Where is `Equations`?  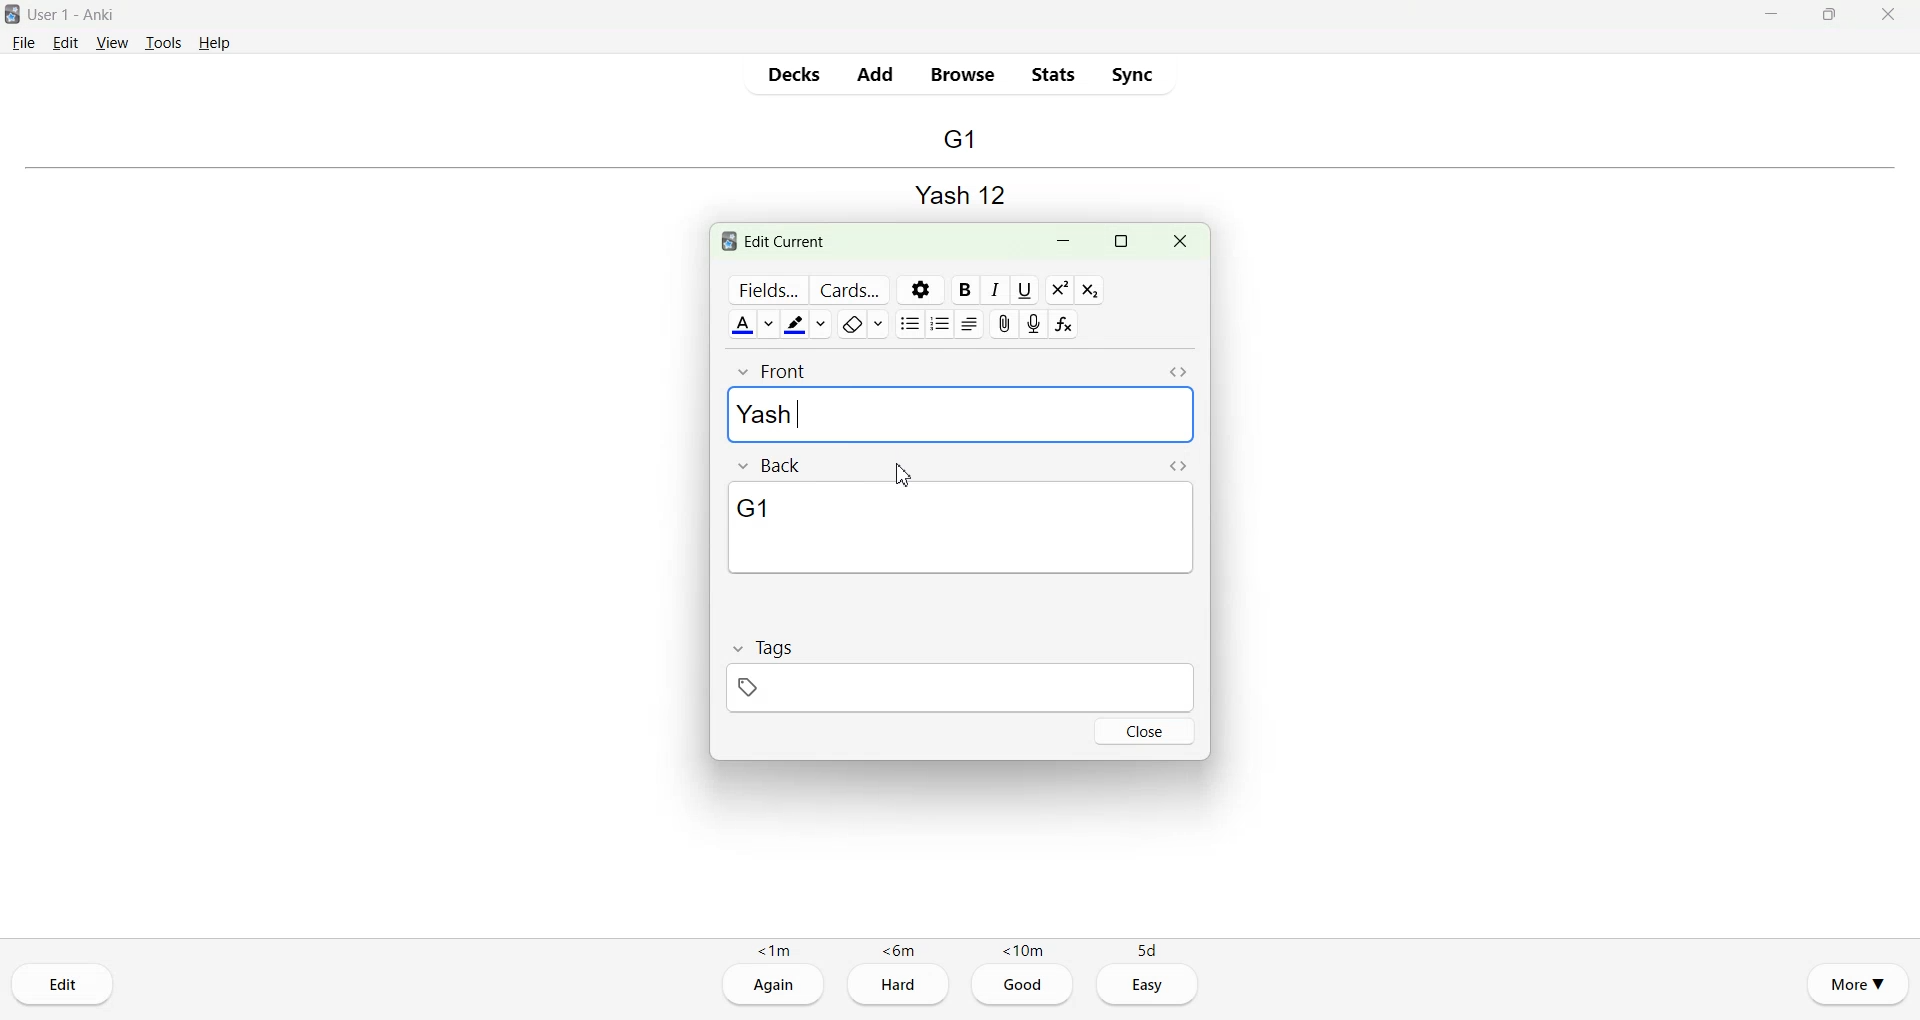 Equations is located at coordinates (1066, 324).